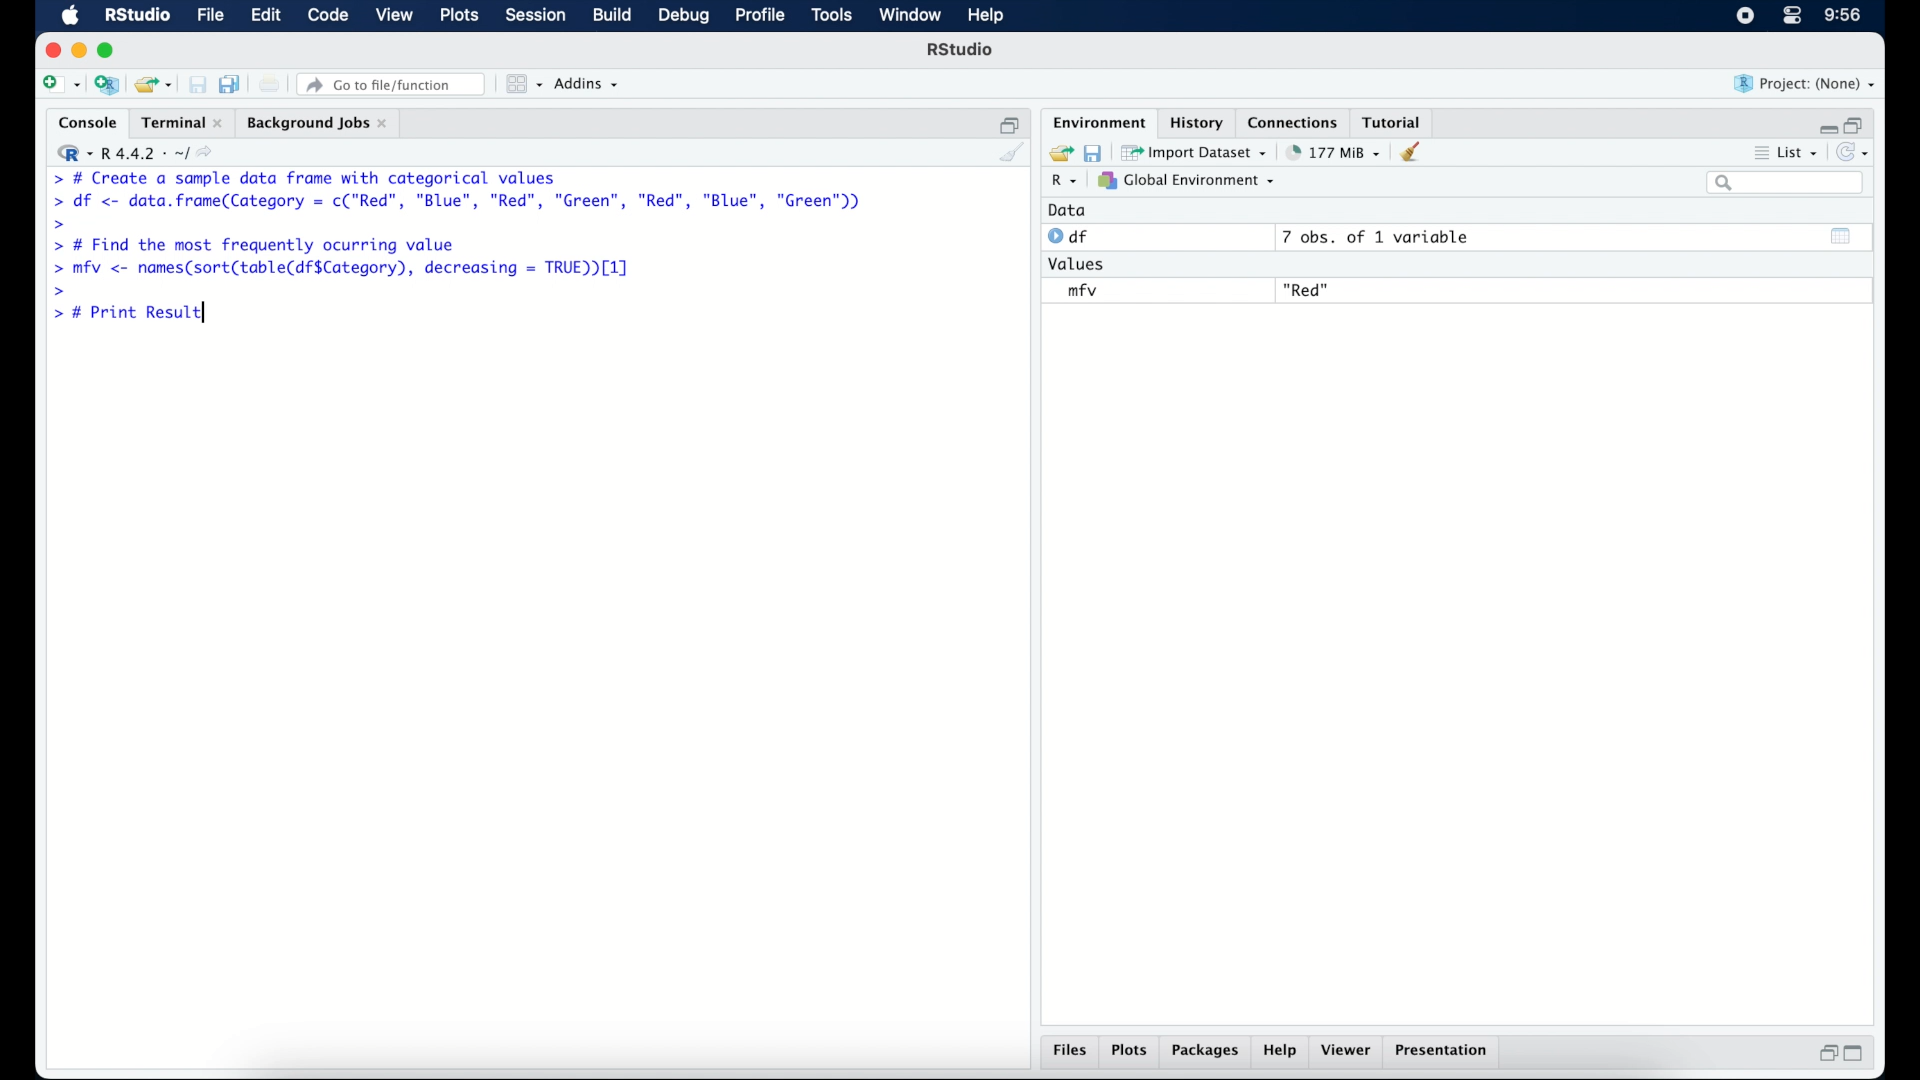 Image resolution: width=1920 pixels, height=1080 pixels. Describe the element at coordinates (1196, 151) in the screenshot. I see `import dataset` at that location.